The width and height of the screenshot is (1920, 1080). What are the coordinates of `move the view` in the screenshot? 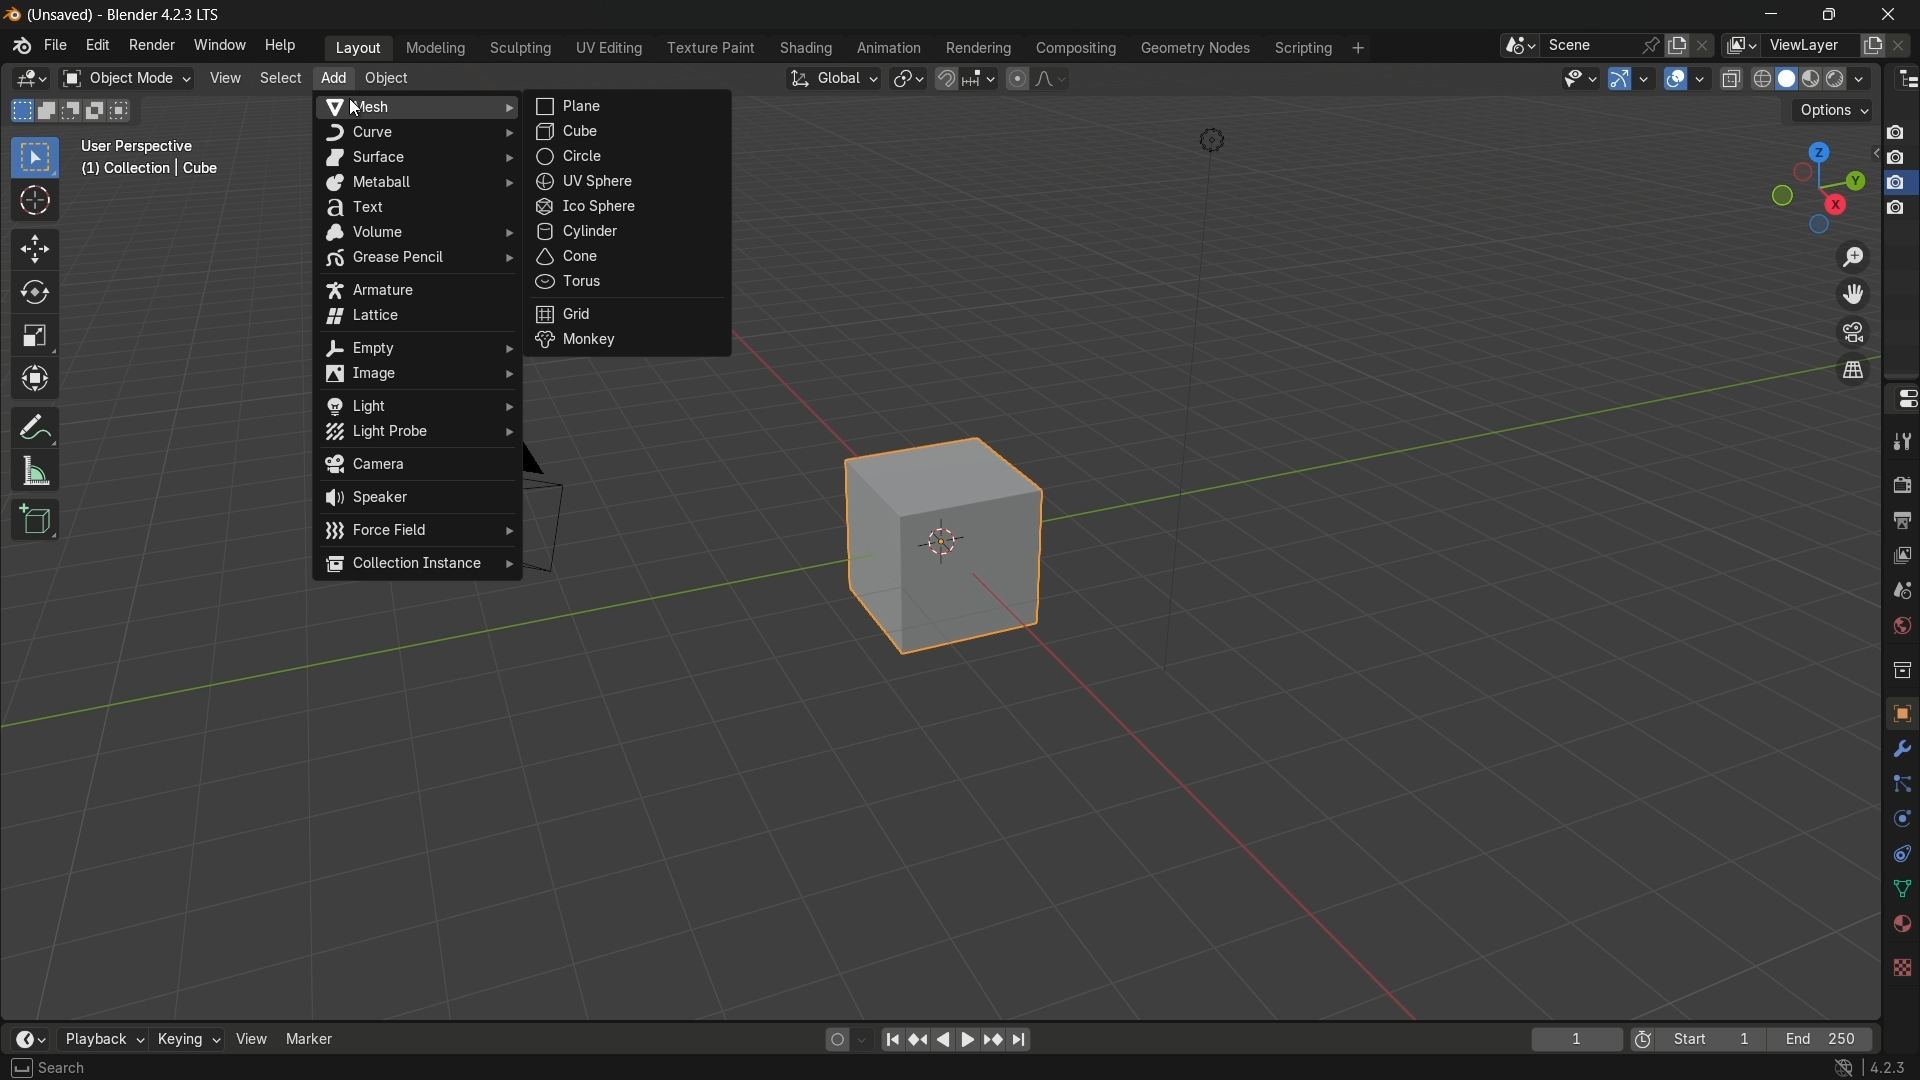 It's located at (1851, 295).